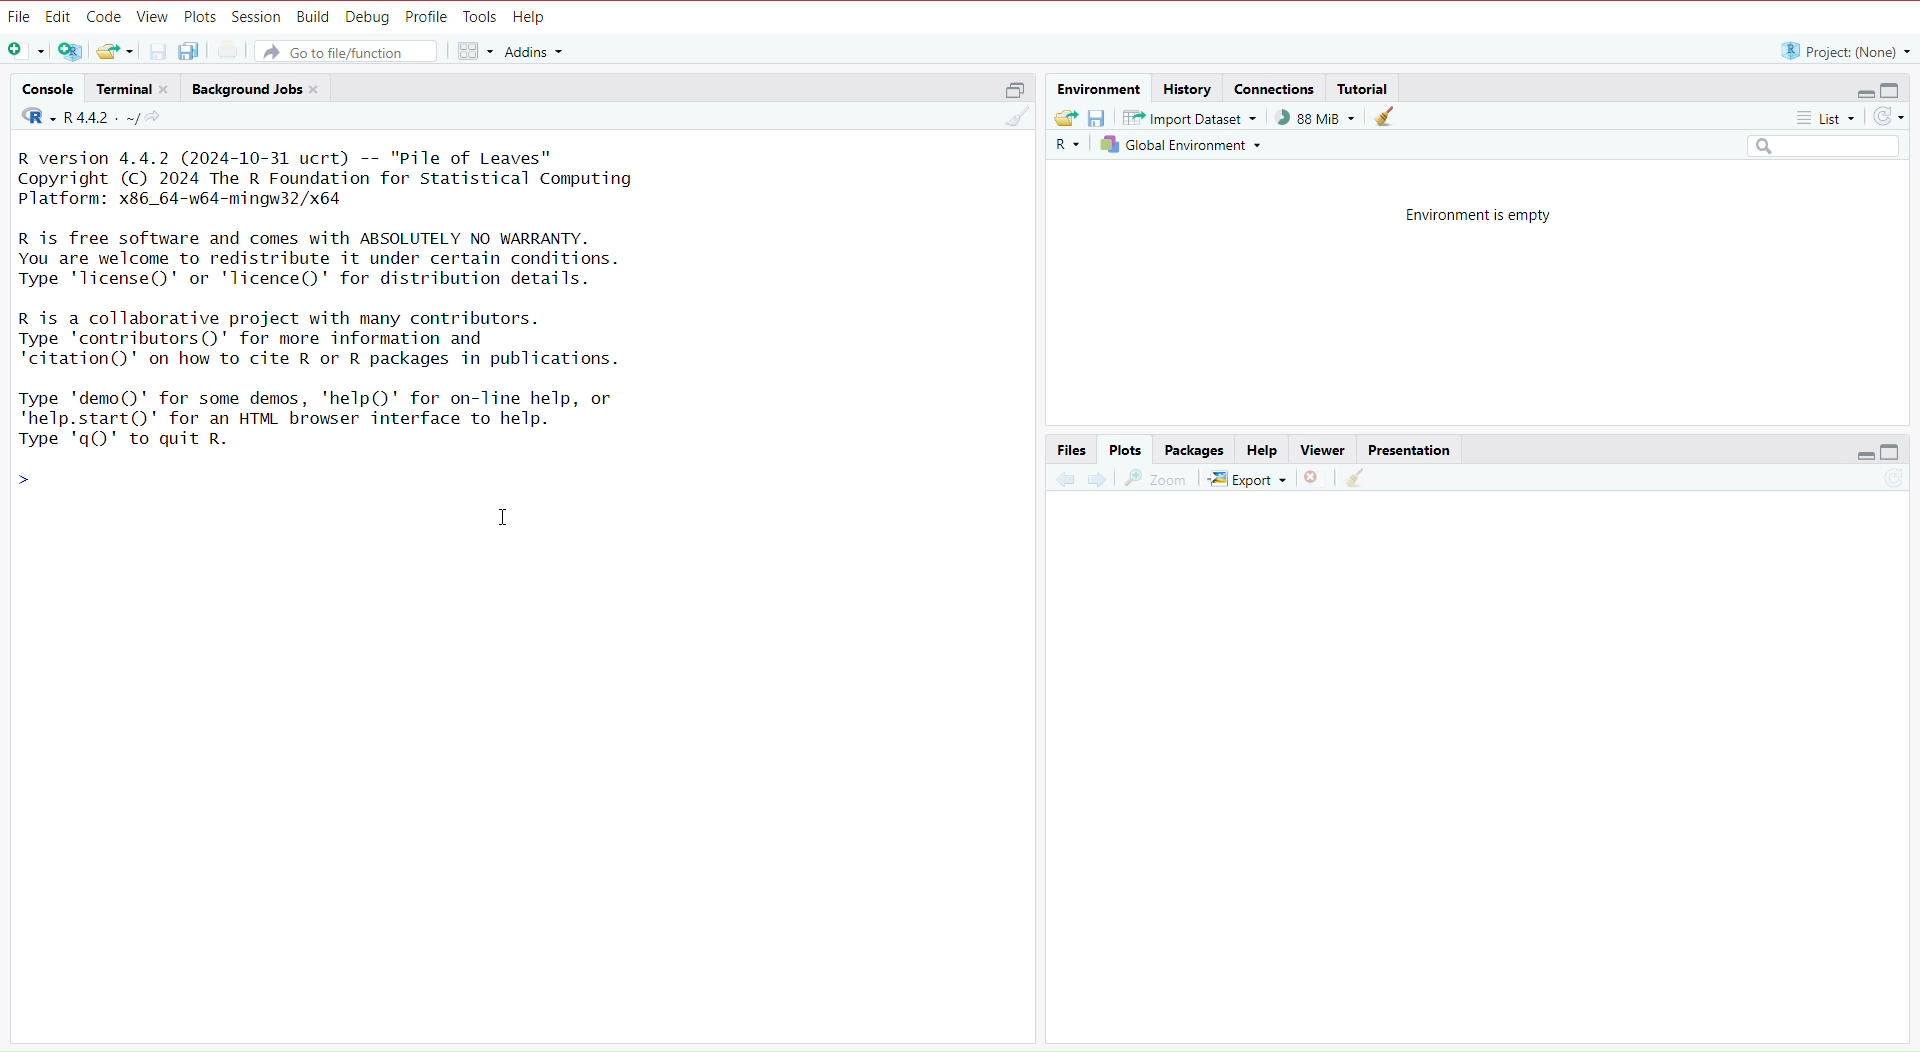 The width and height of the screenshot is (1920, 1052). What do you see at coordinates (1065, 148) in the screenshot?
I see `R` at bounding box center [1065, 148].